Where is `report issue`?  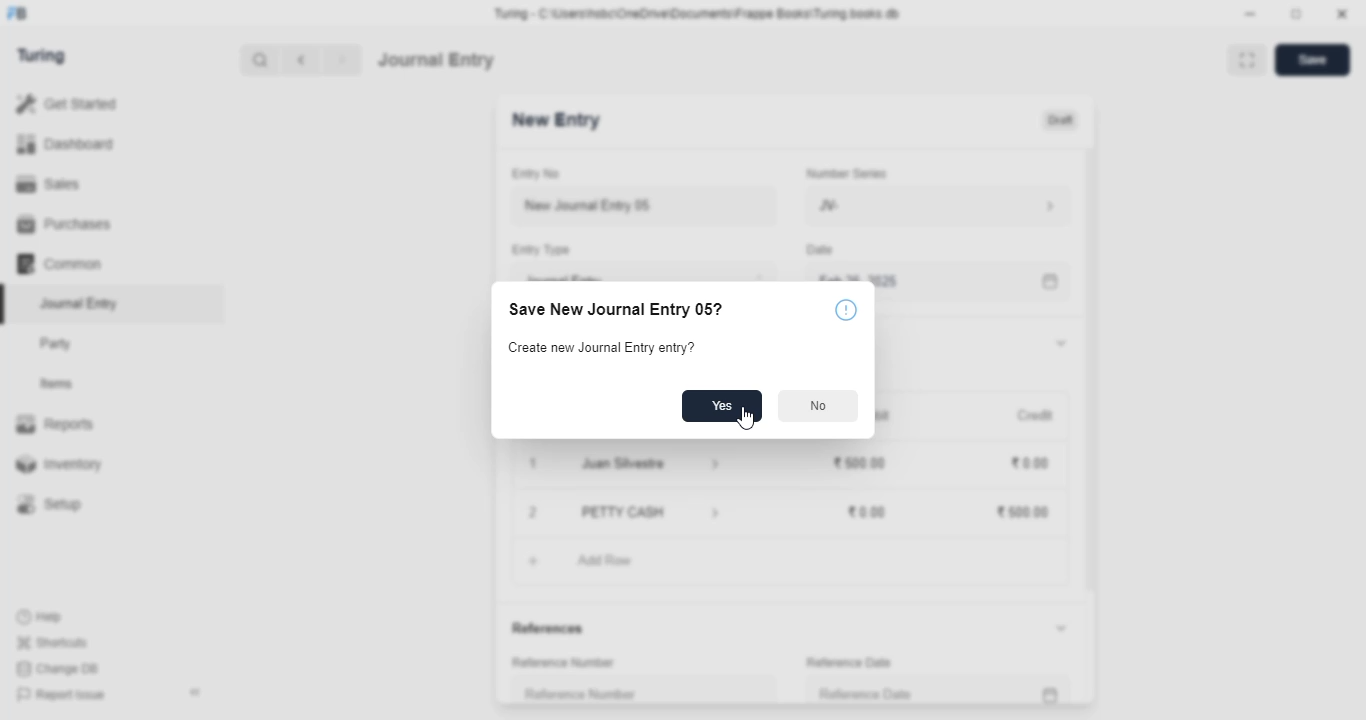 report issue is located at coordinates (61, 695).